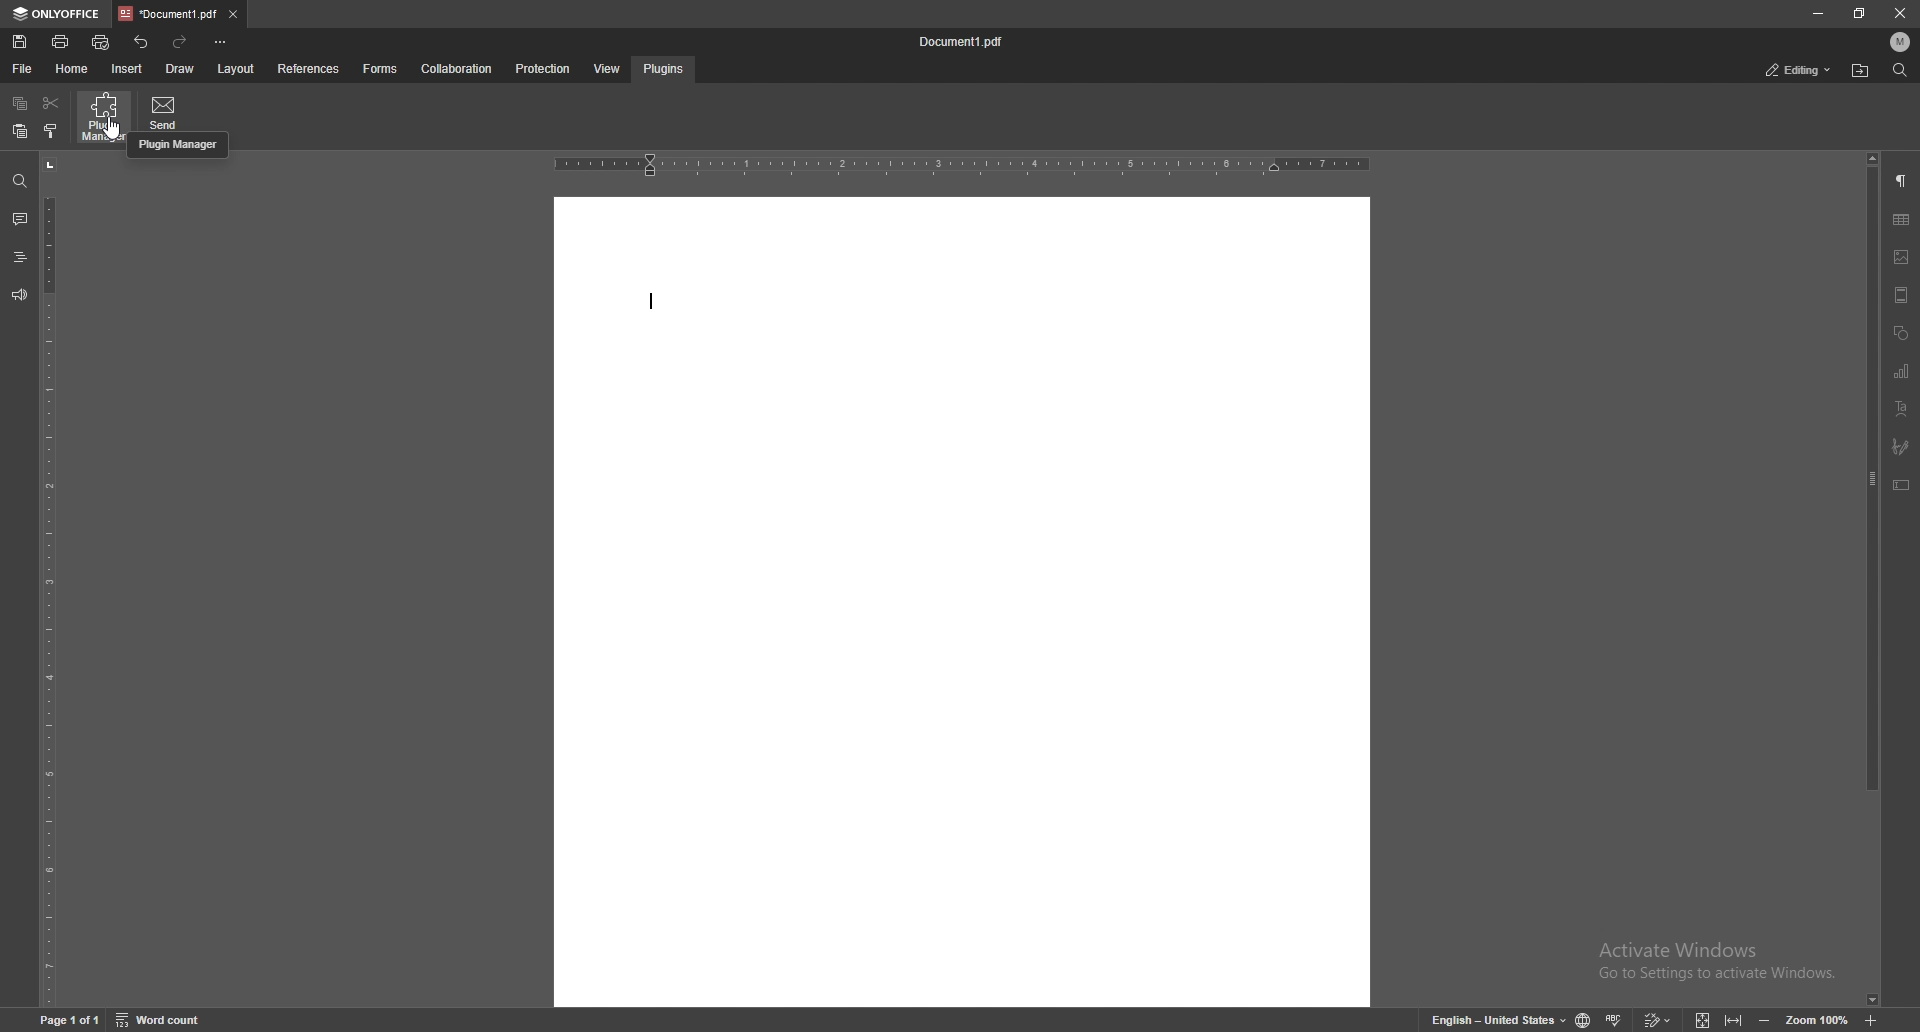  I want to click on Zoom 100%, so click(1817, 1018).